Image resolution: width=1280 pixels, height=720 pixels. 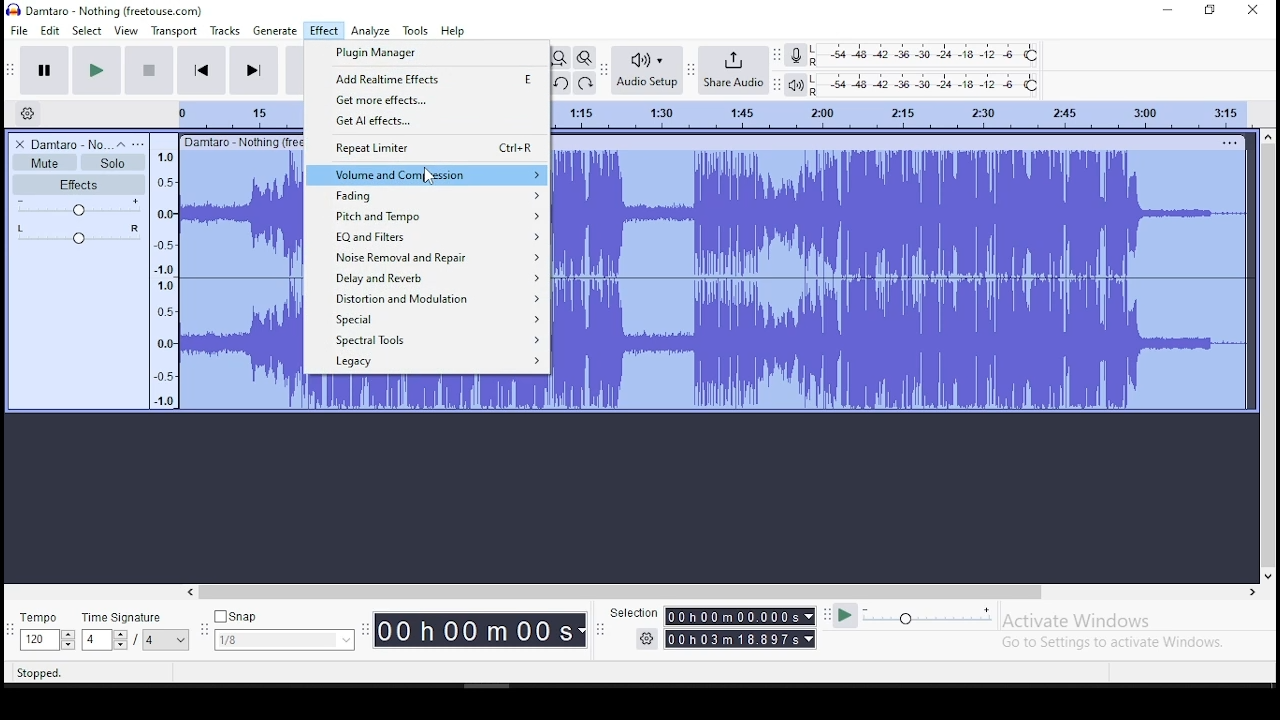 What do you see at coordinates (240, 281) in the screenshot?
I see `audio clip` at bounding box center [240, 281].